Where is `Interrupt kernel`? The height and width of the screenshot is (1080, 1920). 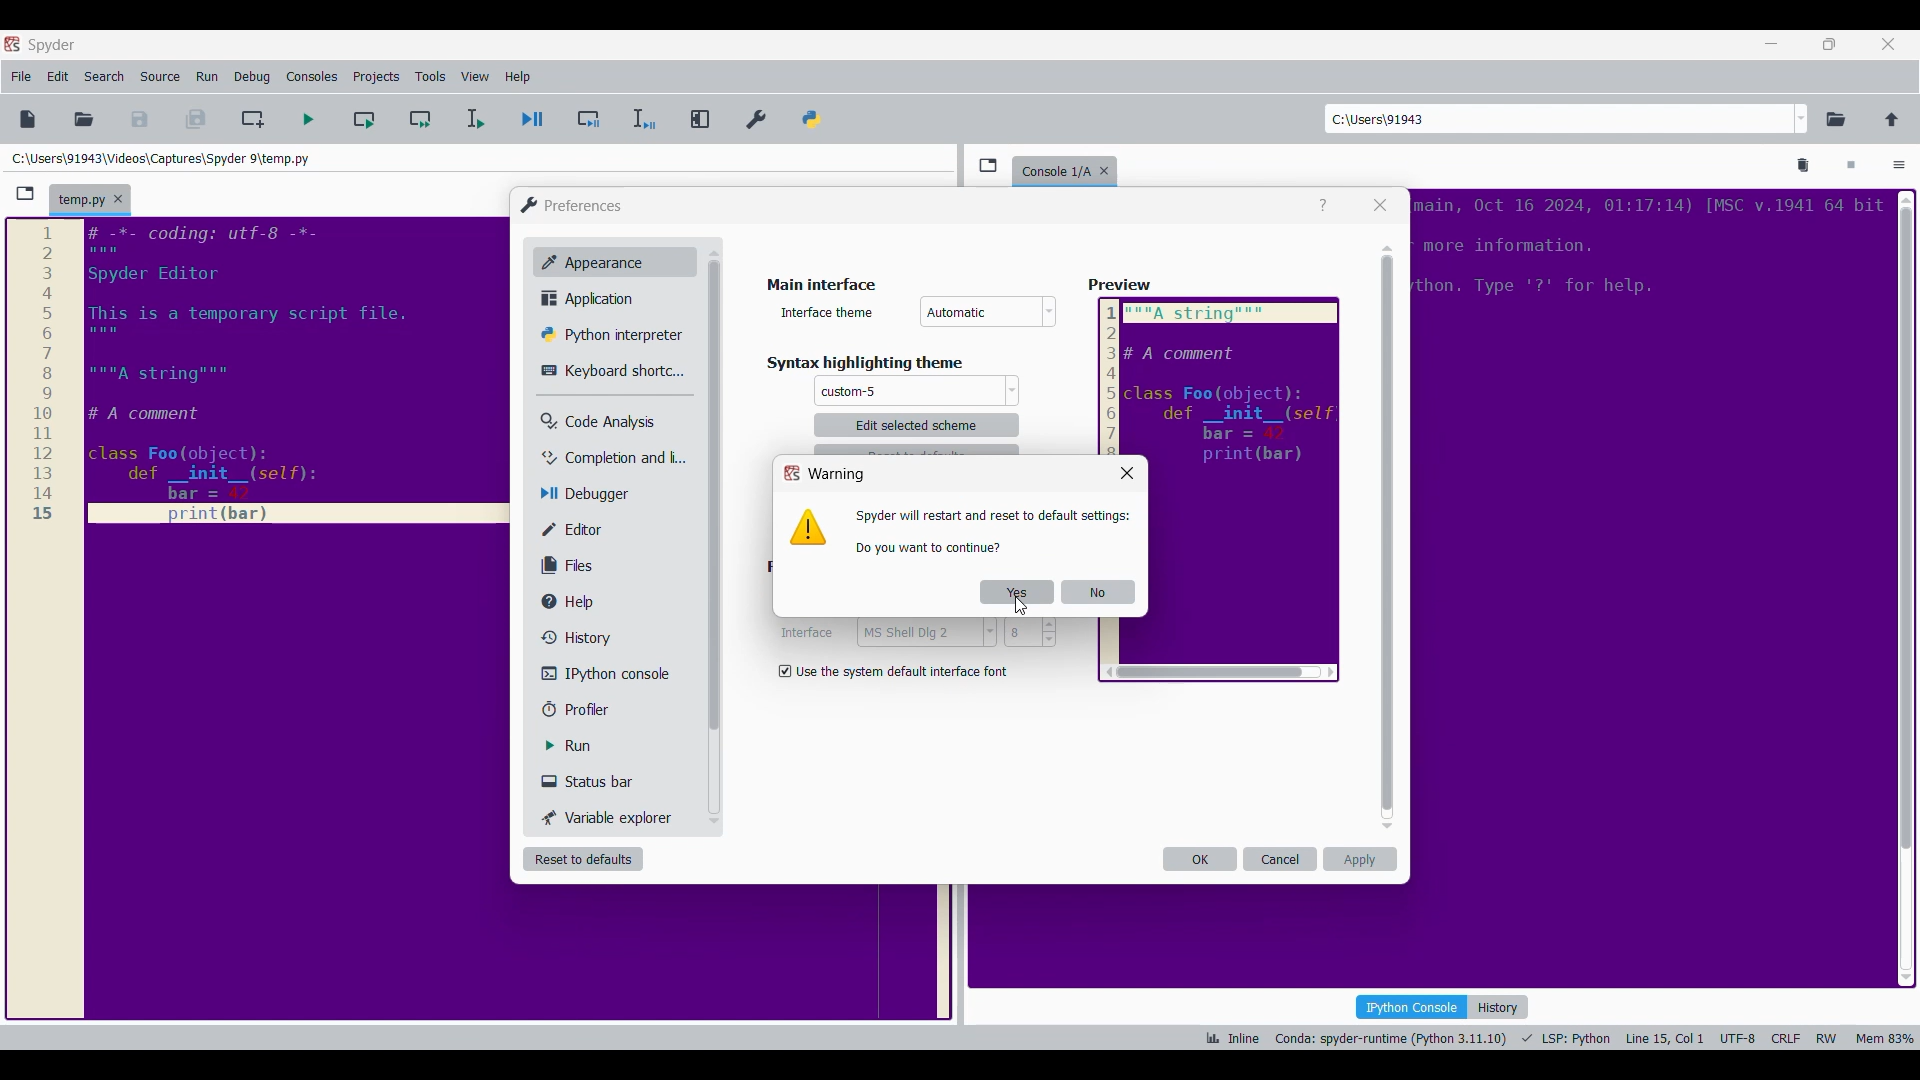
Interrupt kernel is located at coordinates (1852, 167).